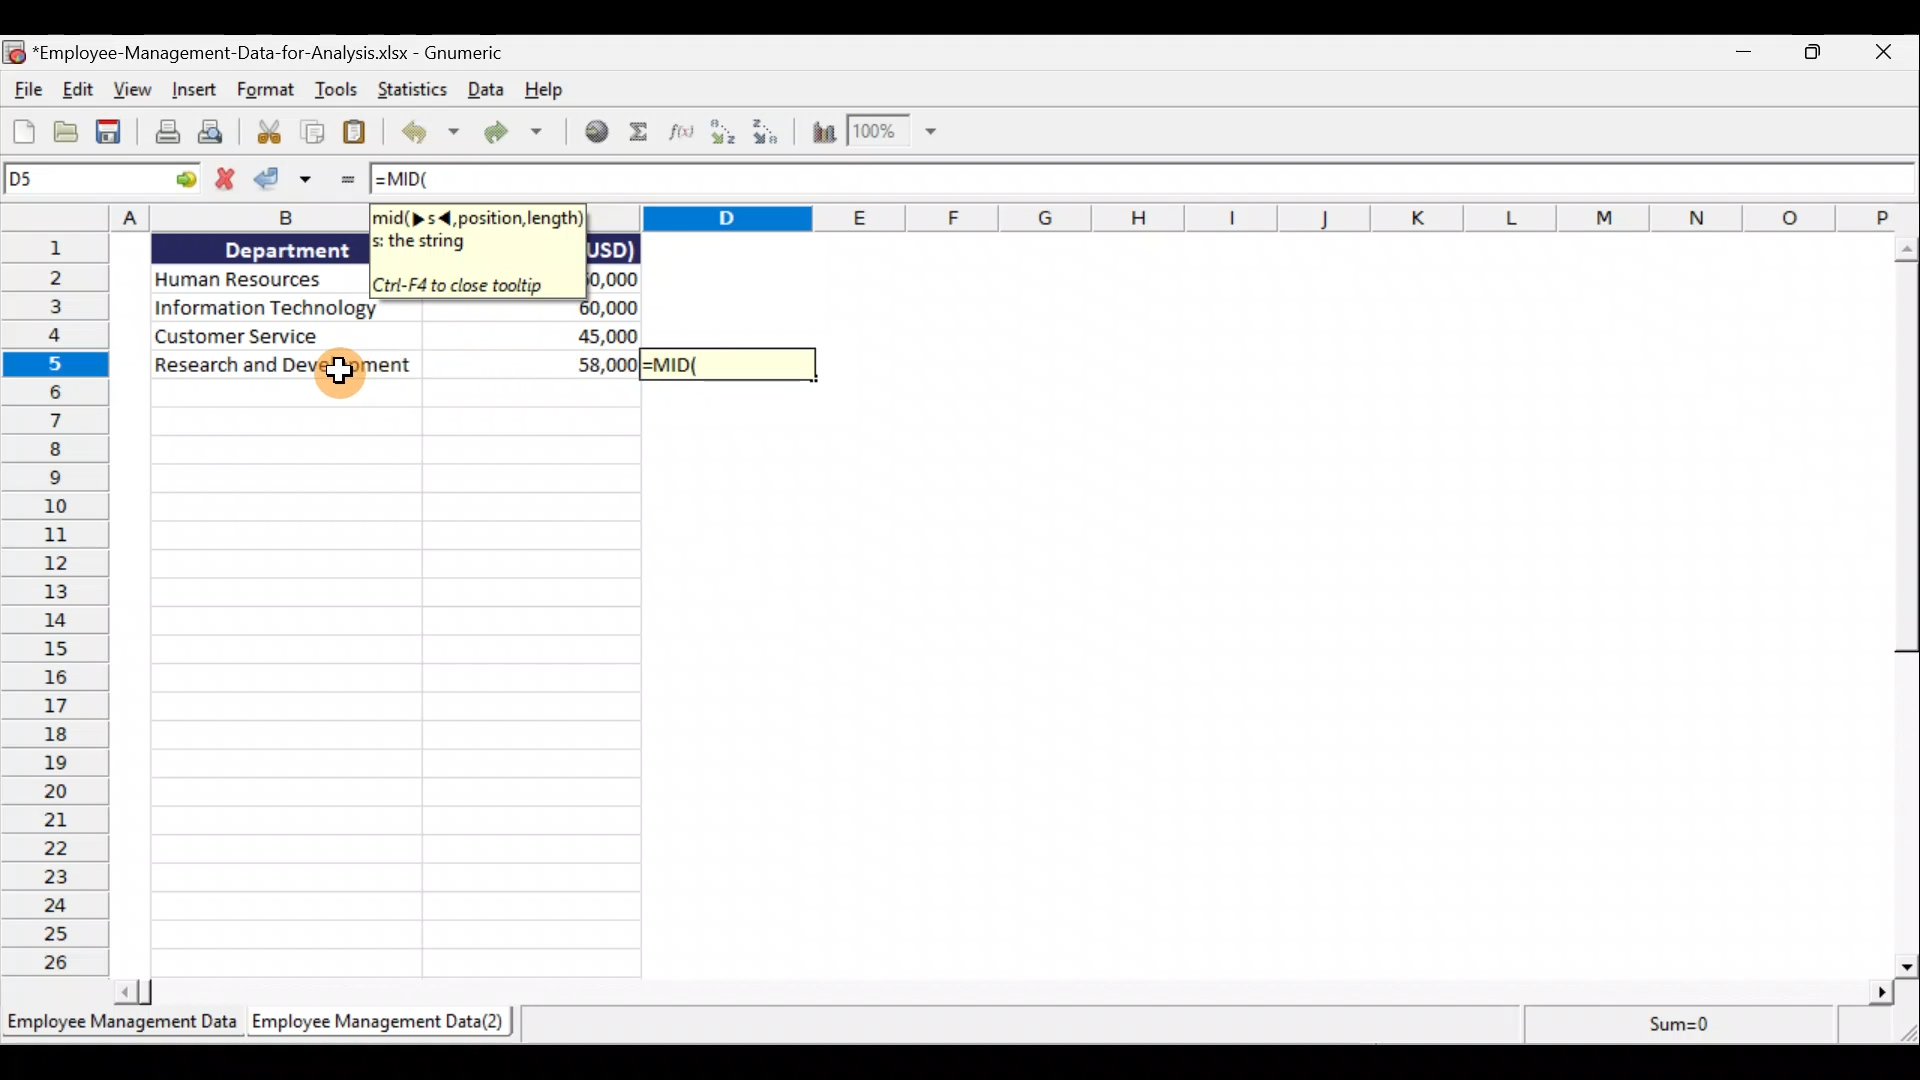  What do you see at coordinates (1748, 56) in the screenshot?
I see `Minimise` at bounding box center [1748, 56].